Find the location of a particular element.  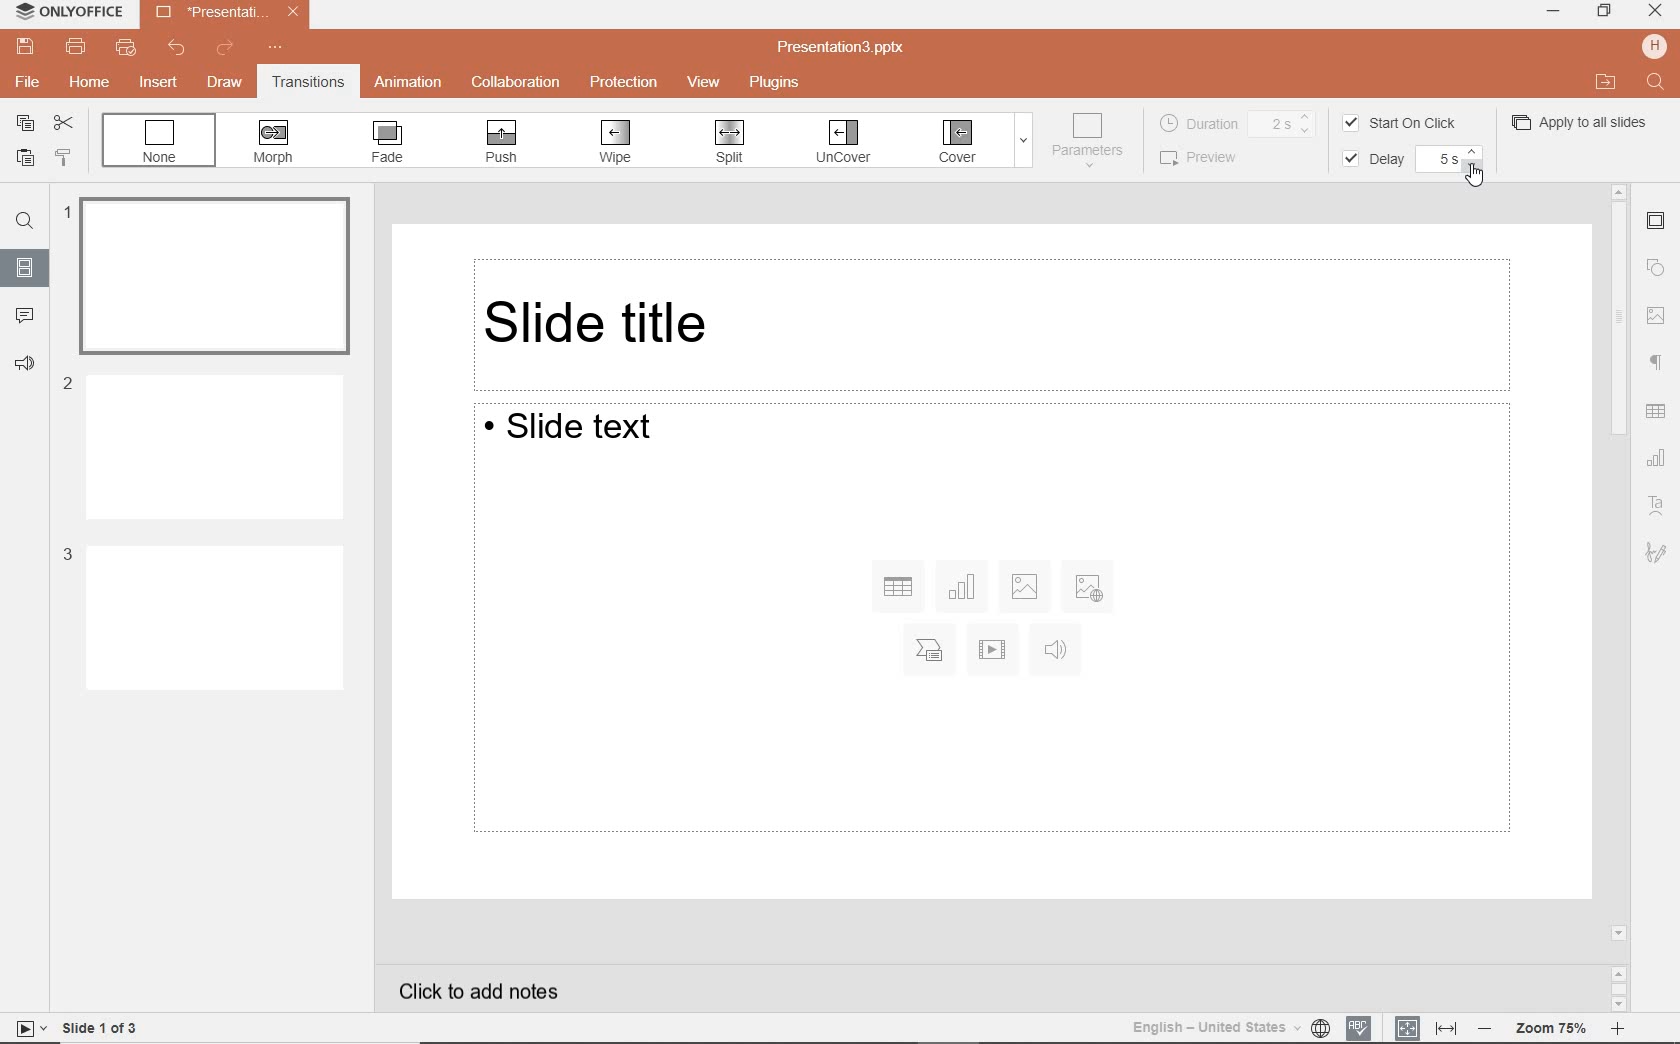

slide 1 is located at coordinates (210, 271).